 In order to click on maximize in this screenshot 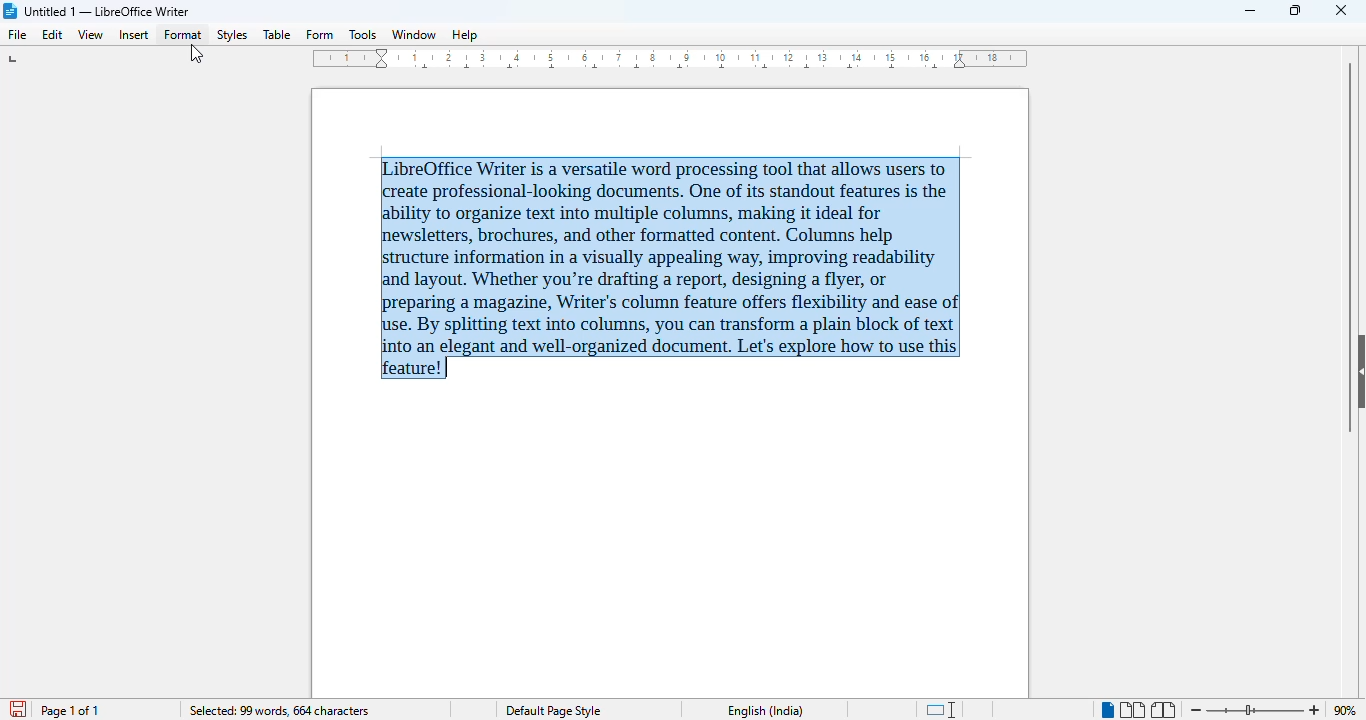, I will do `click(1297, 10)`.